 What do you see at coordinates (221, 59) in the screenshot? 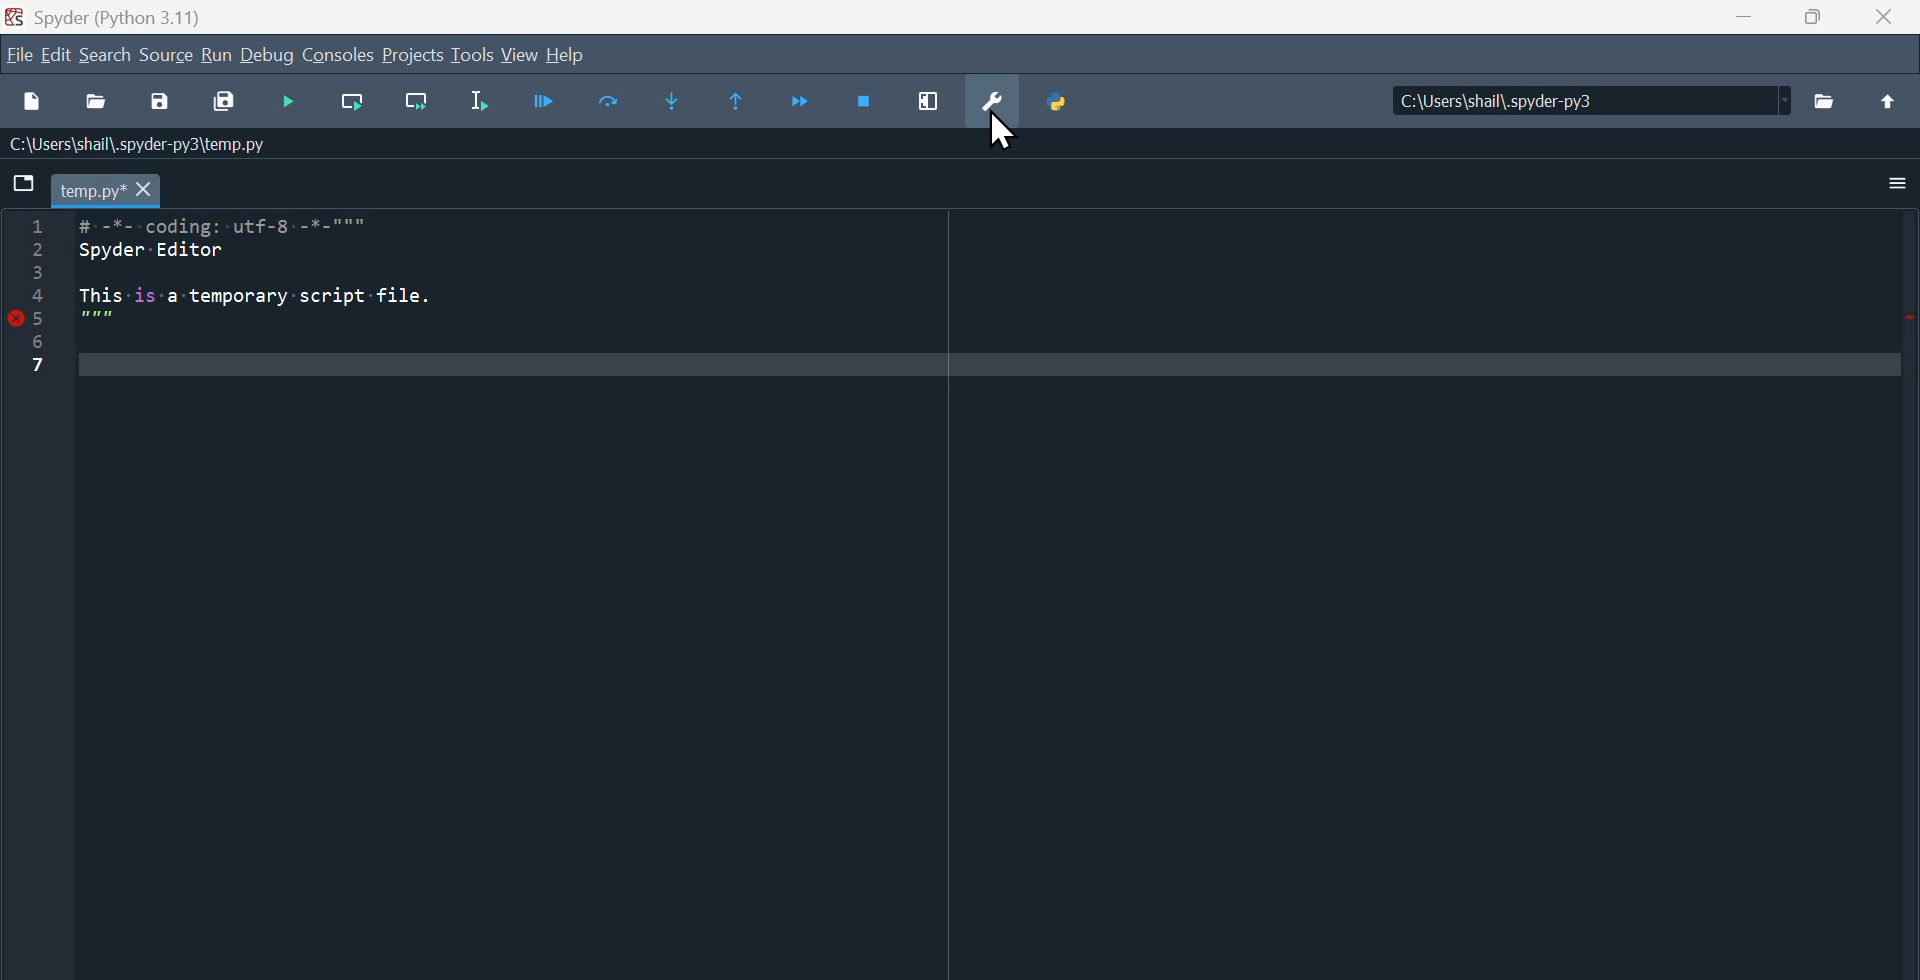
I see `Run` at bounding box center [221, 59].